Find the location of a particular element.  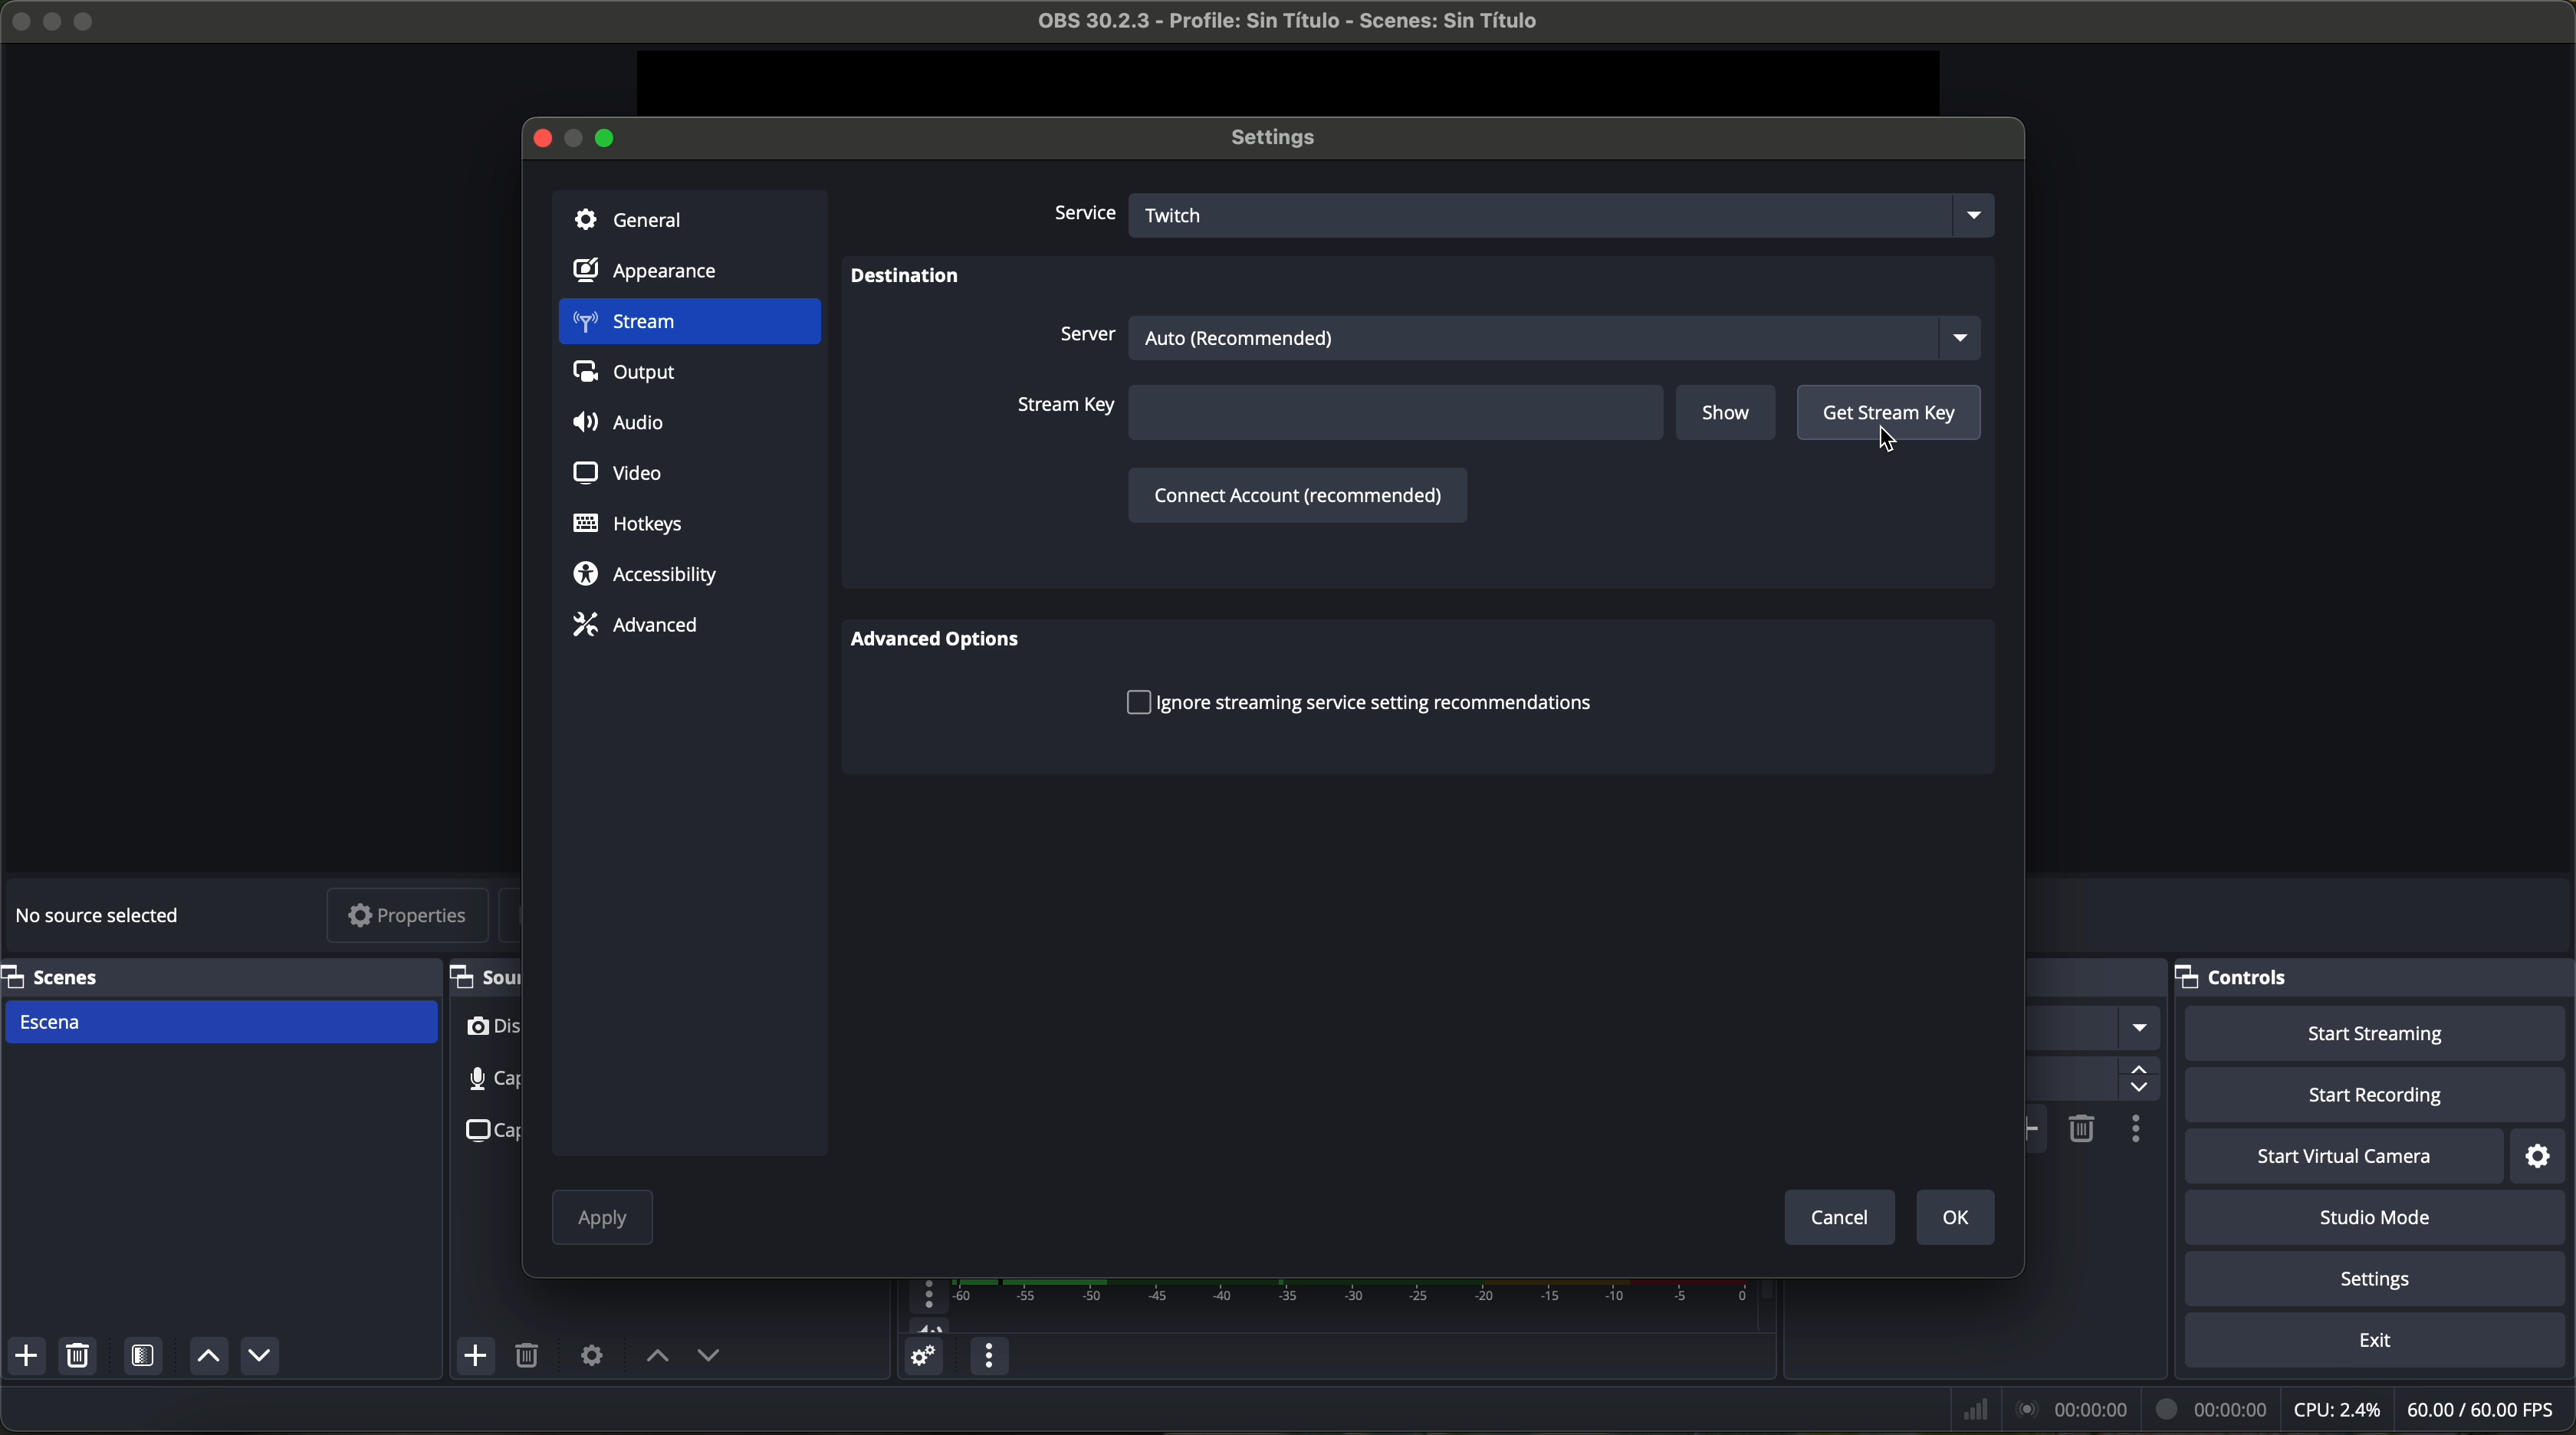

stream key is located at coordinates (1338, 414).